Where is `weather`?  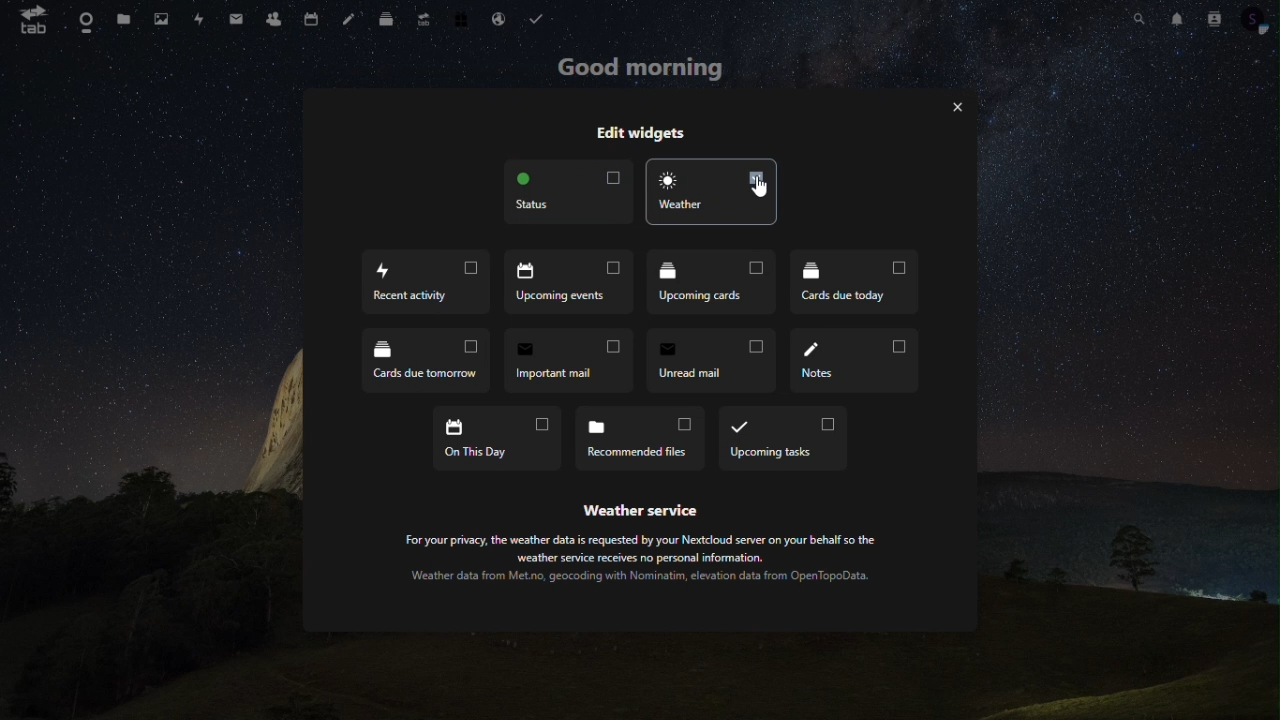
weather is located at coordinates (716, 193).